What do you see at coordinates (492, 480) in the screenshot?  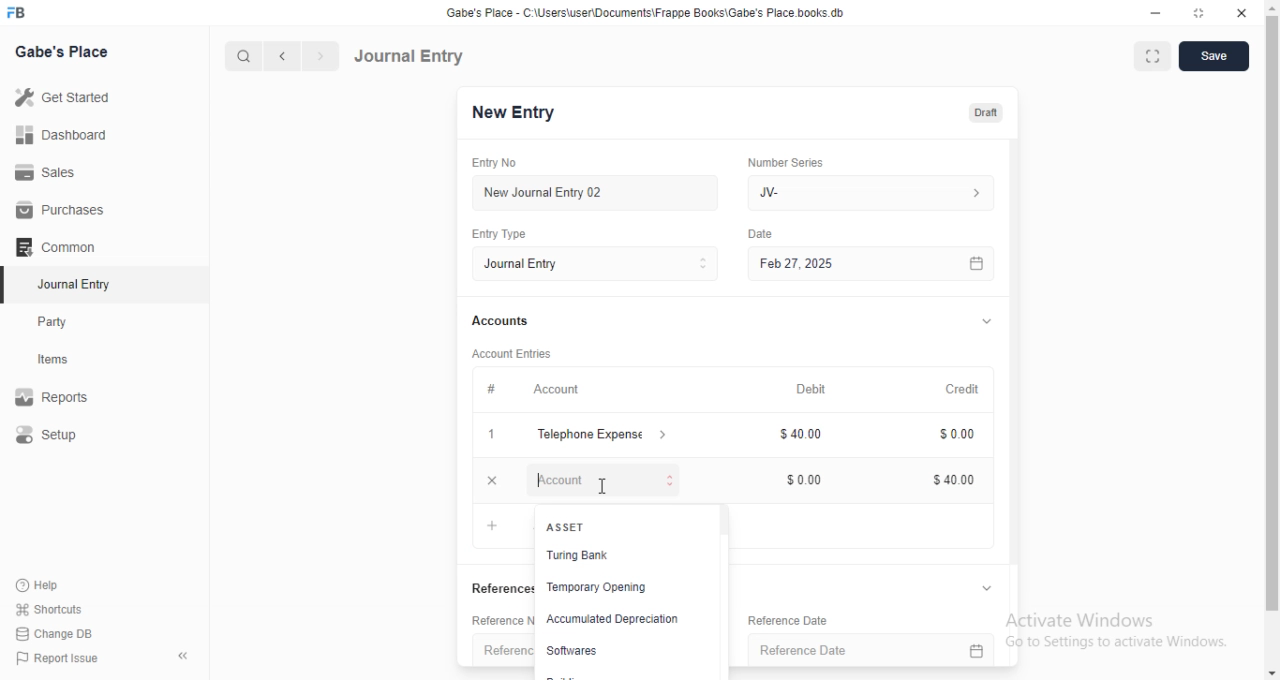 I see `Close` at bounding box center [492, 480].